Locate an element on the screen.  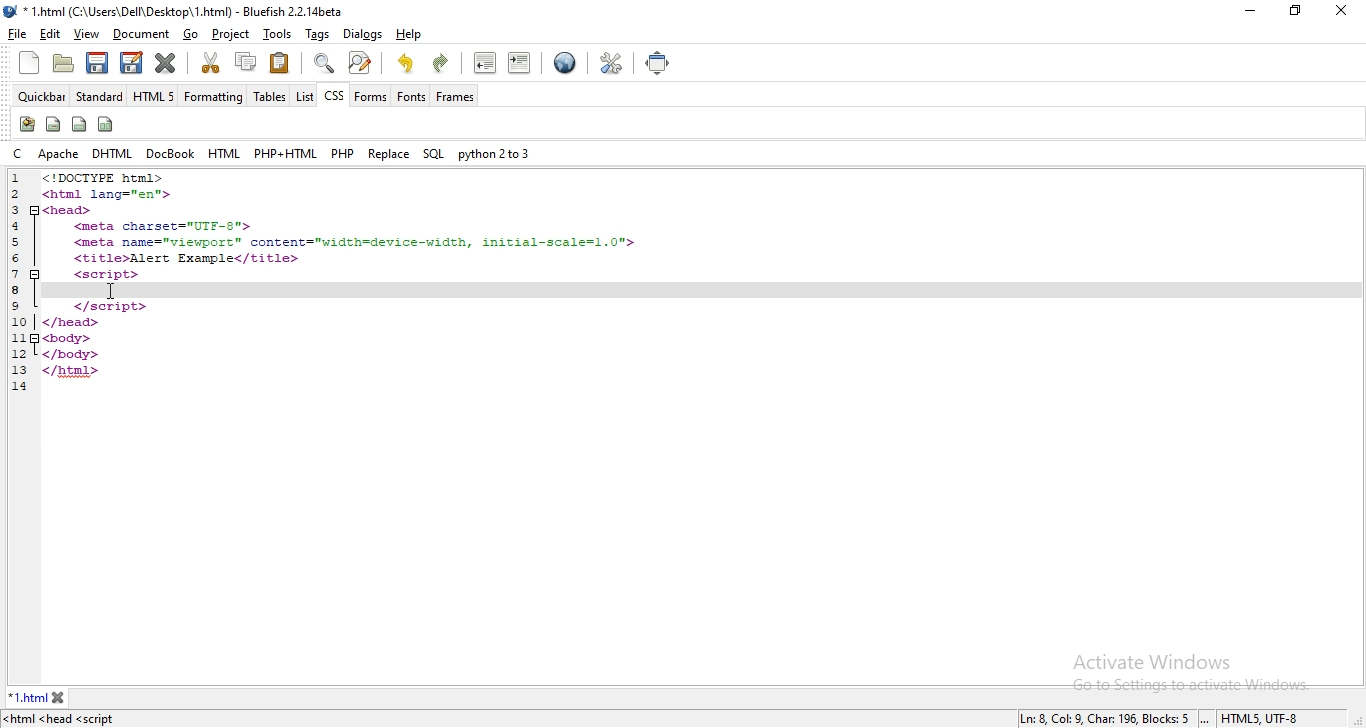
icon is located at coordinates (80, 124).